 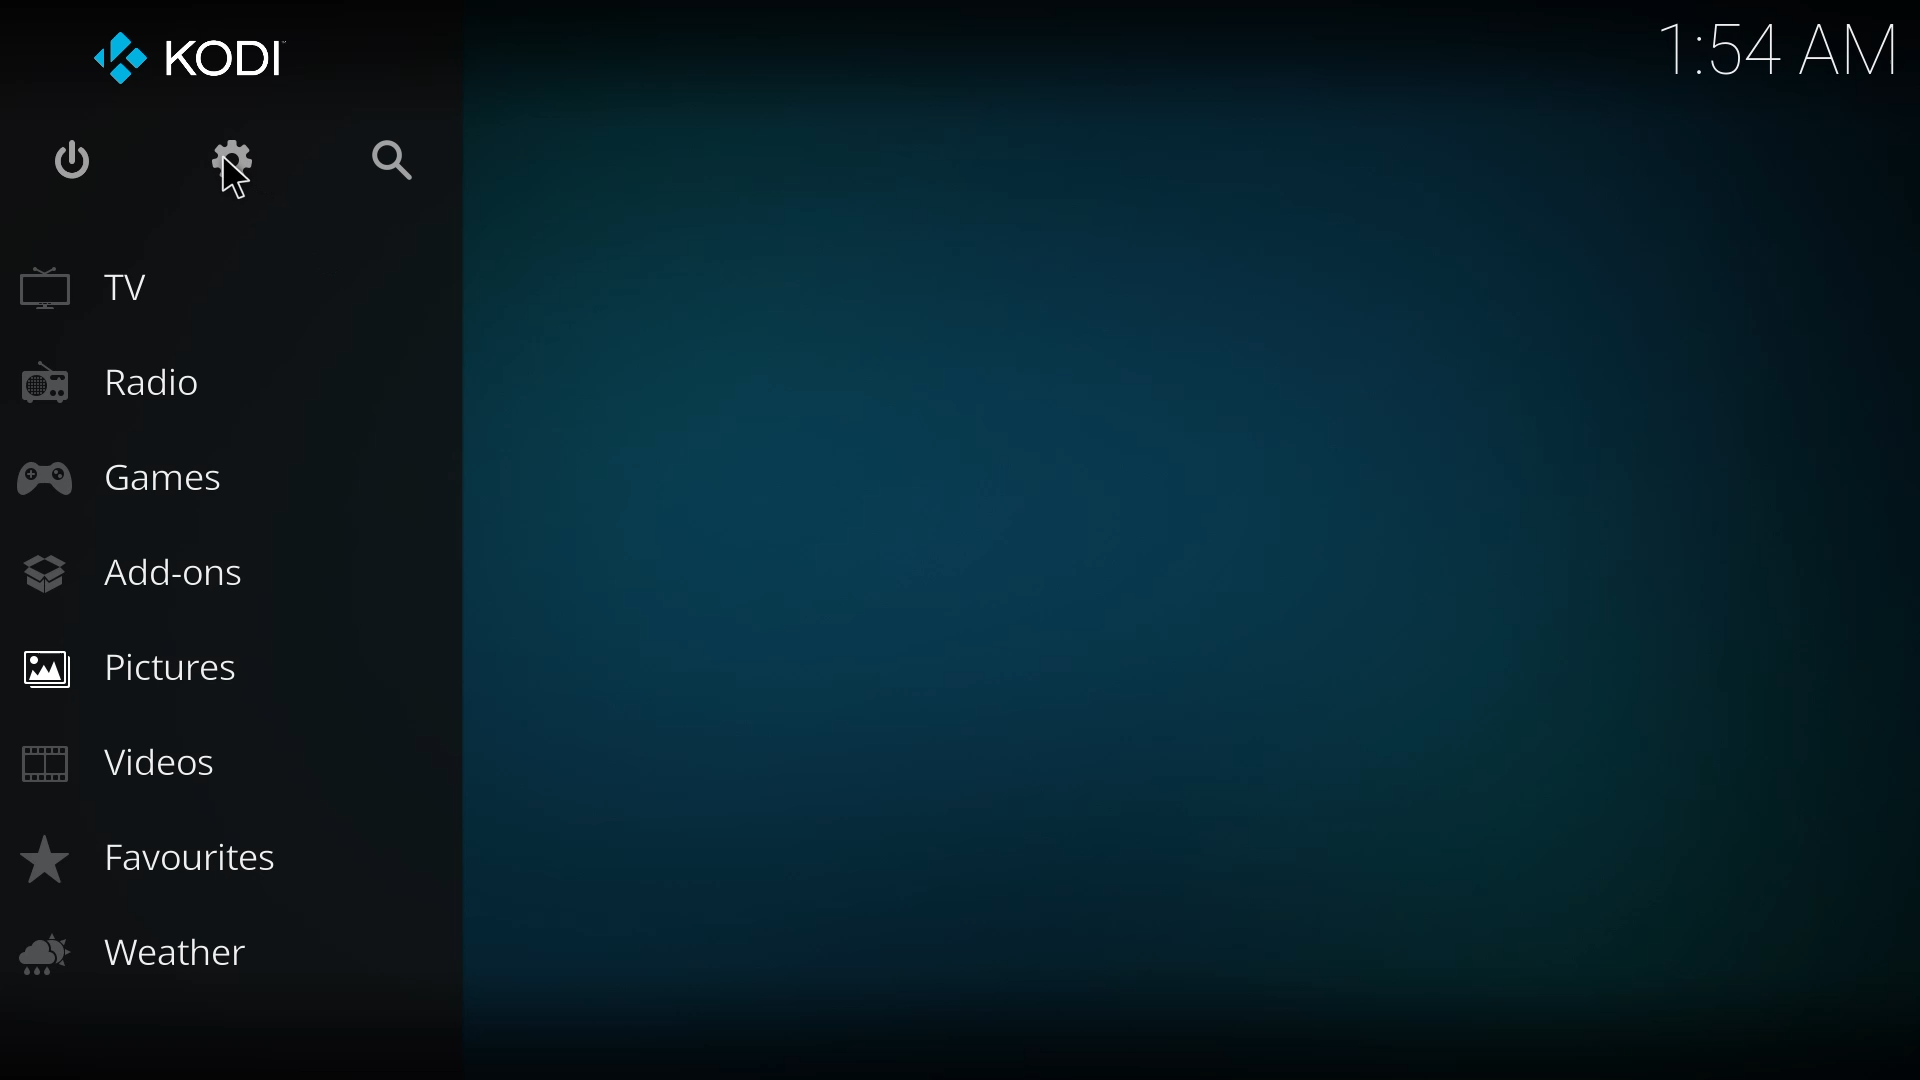 I want to click on kodi, so click(x=193, y=59).